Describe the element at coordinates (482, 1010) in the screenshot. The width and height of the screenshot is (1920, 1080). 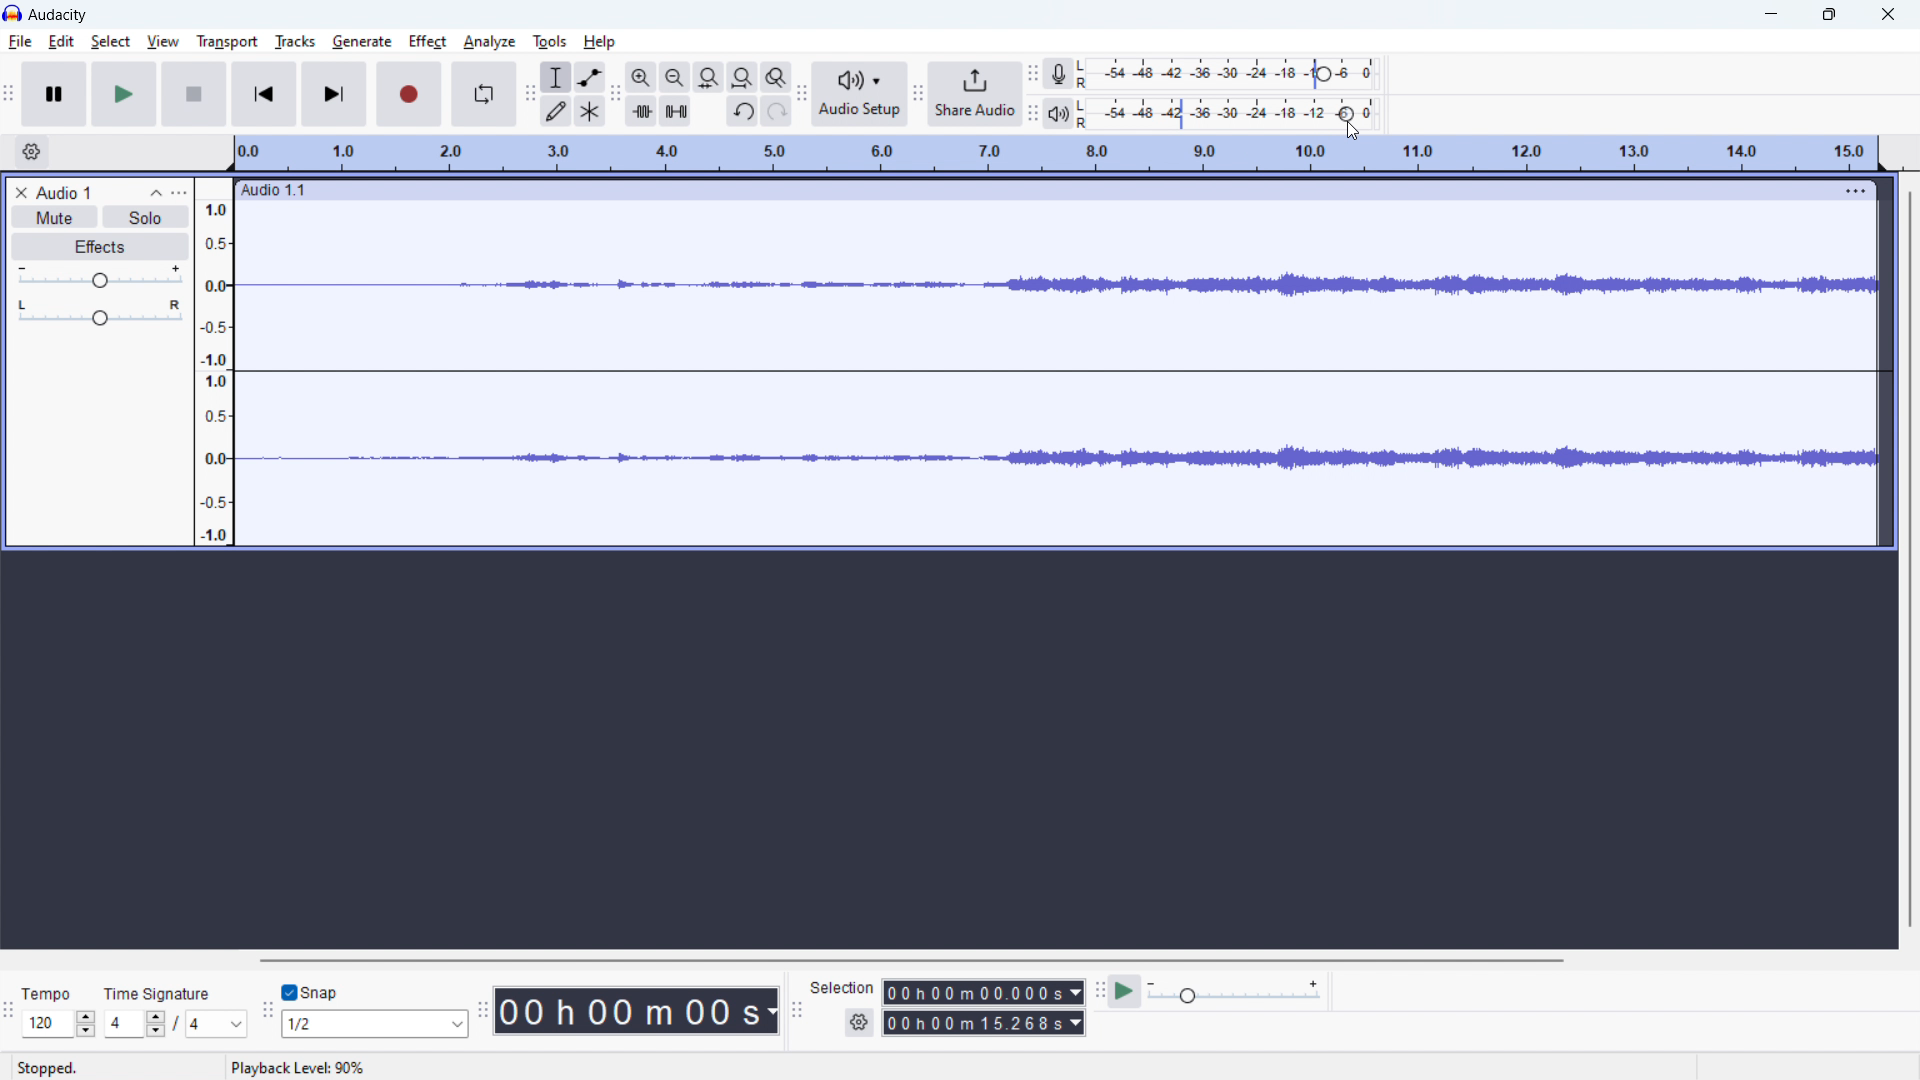
I see `time toolbar` at that location.